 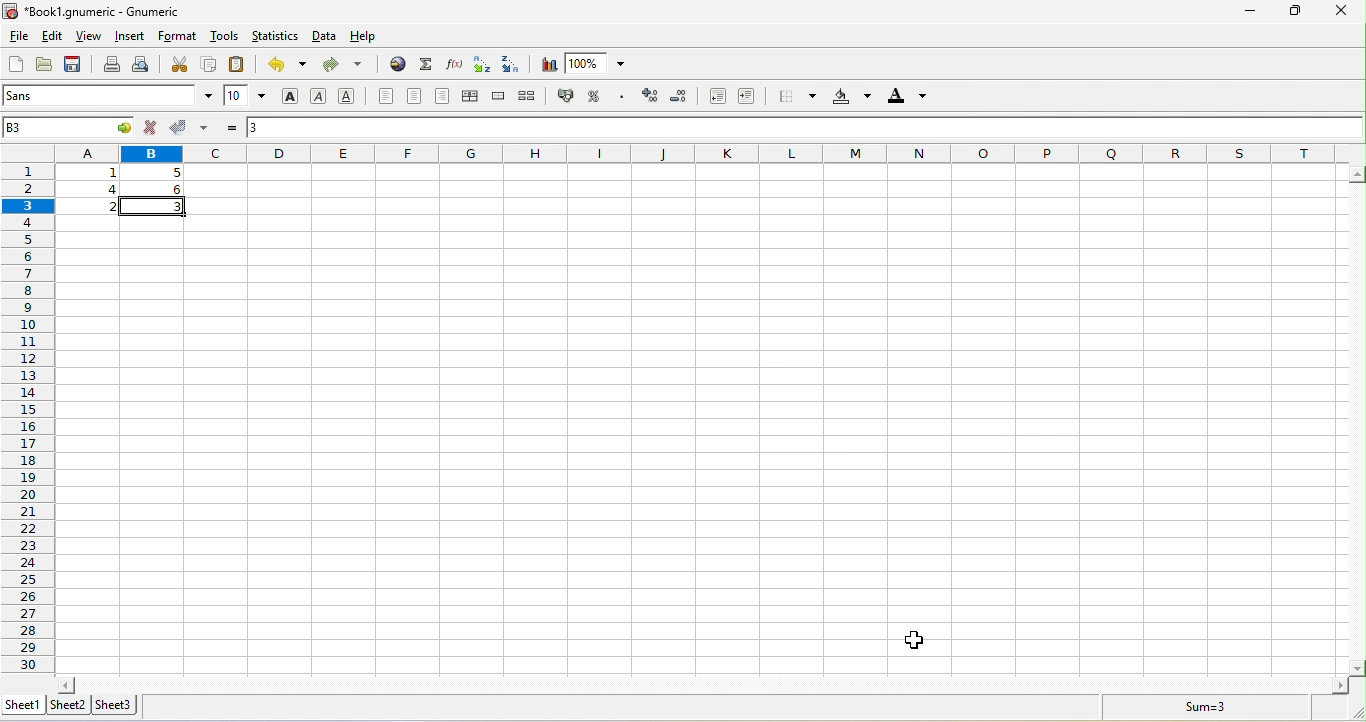 What do you see at coordinates (323, 96) in the screenshot?
I see `italic ` at bounding box center [323, 96].